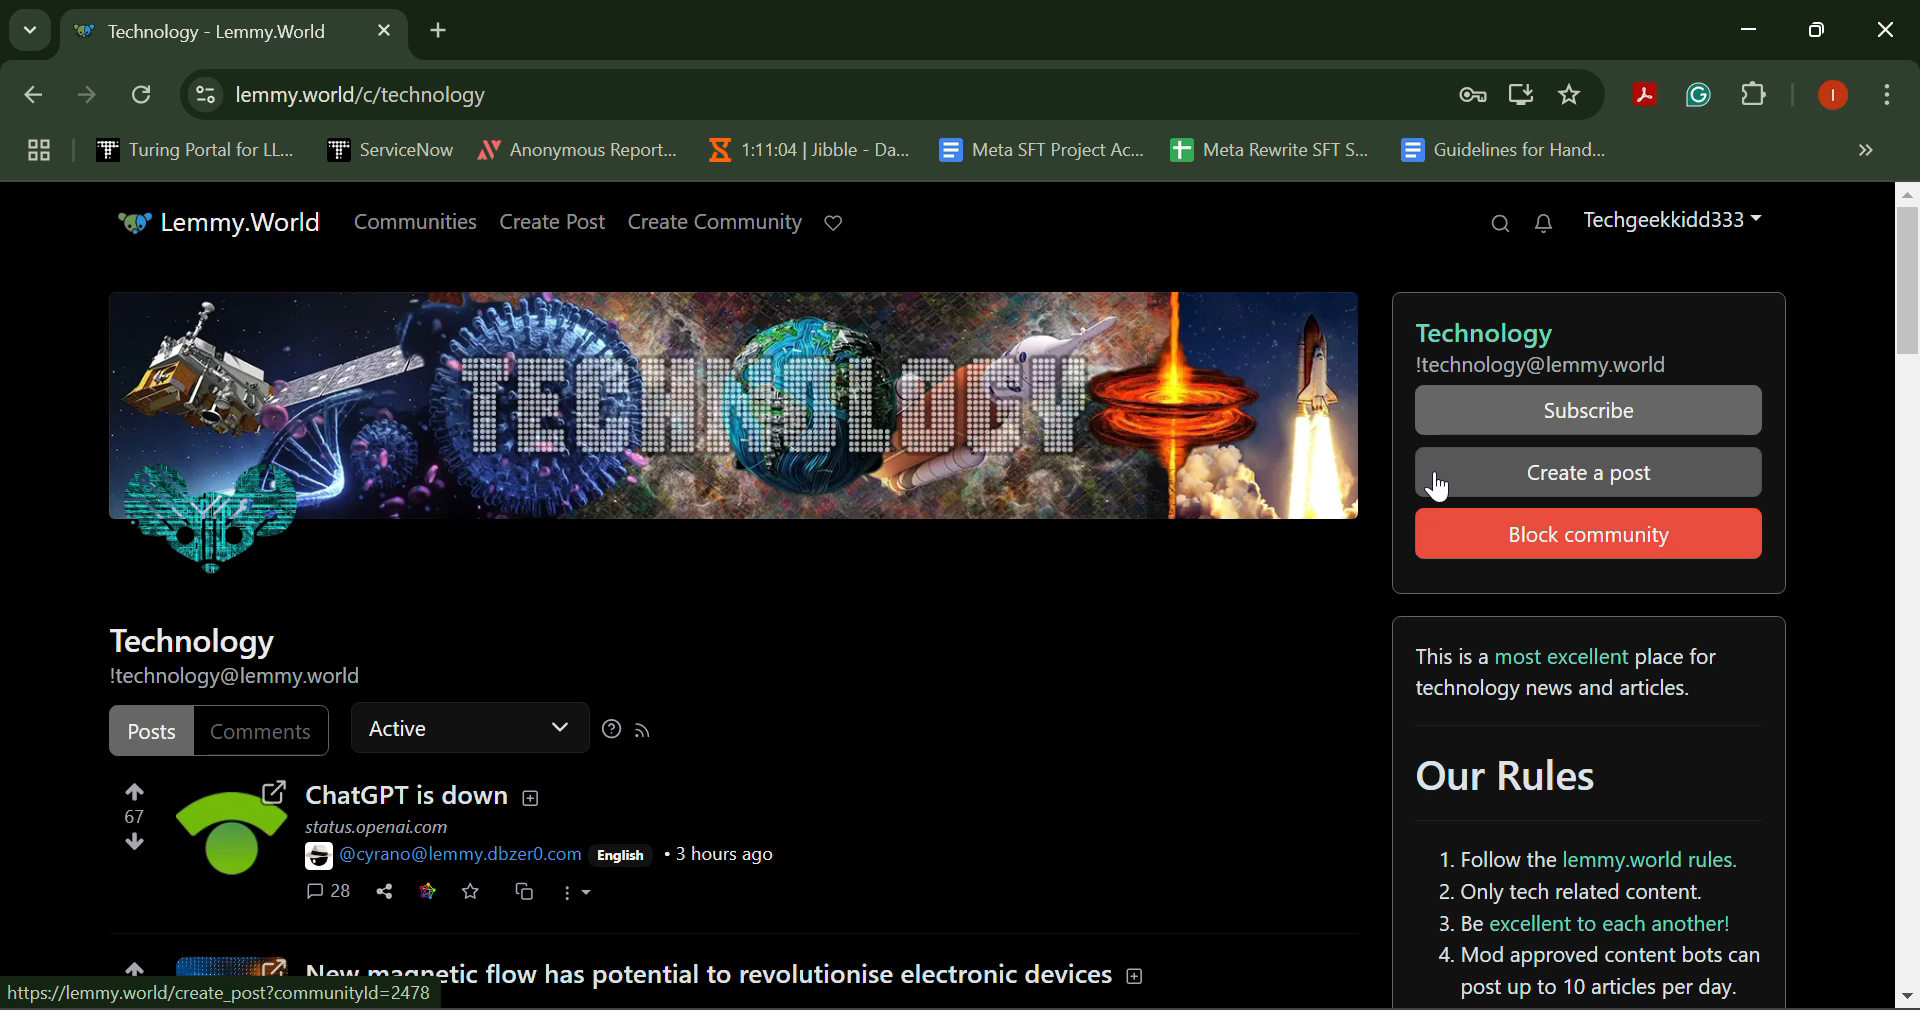 The width and height of the screenshot is (1920, 1010). I want to click on Hidden Bookmarks, so click(1864, 149).